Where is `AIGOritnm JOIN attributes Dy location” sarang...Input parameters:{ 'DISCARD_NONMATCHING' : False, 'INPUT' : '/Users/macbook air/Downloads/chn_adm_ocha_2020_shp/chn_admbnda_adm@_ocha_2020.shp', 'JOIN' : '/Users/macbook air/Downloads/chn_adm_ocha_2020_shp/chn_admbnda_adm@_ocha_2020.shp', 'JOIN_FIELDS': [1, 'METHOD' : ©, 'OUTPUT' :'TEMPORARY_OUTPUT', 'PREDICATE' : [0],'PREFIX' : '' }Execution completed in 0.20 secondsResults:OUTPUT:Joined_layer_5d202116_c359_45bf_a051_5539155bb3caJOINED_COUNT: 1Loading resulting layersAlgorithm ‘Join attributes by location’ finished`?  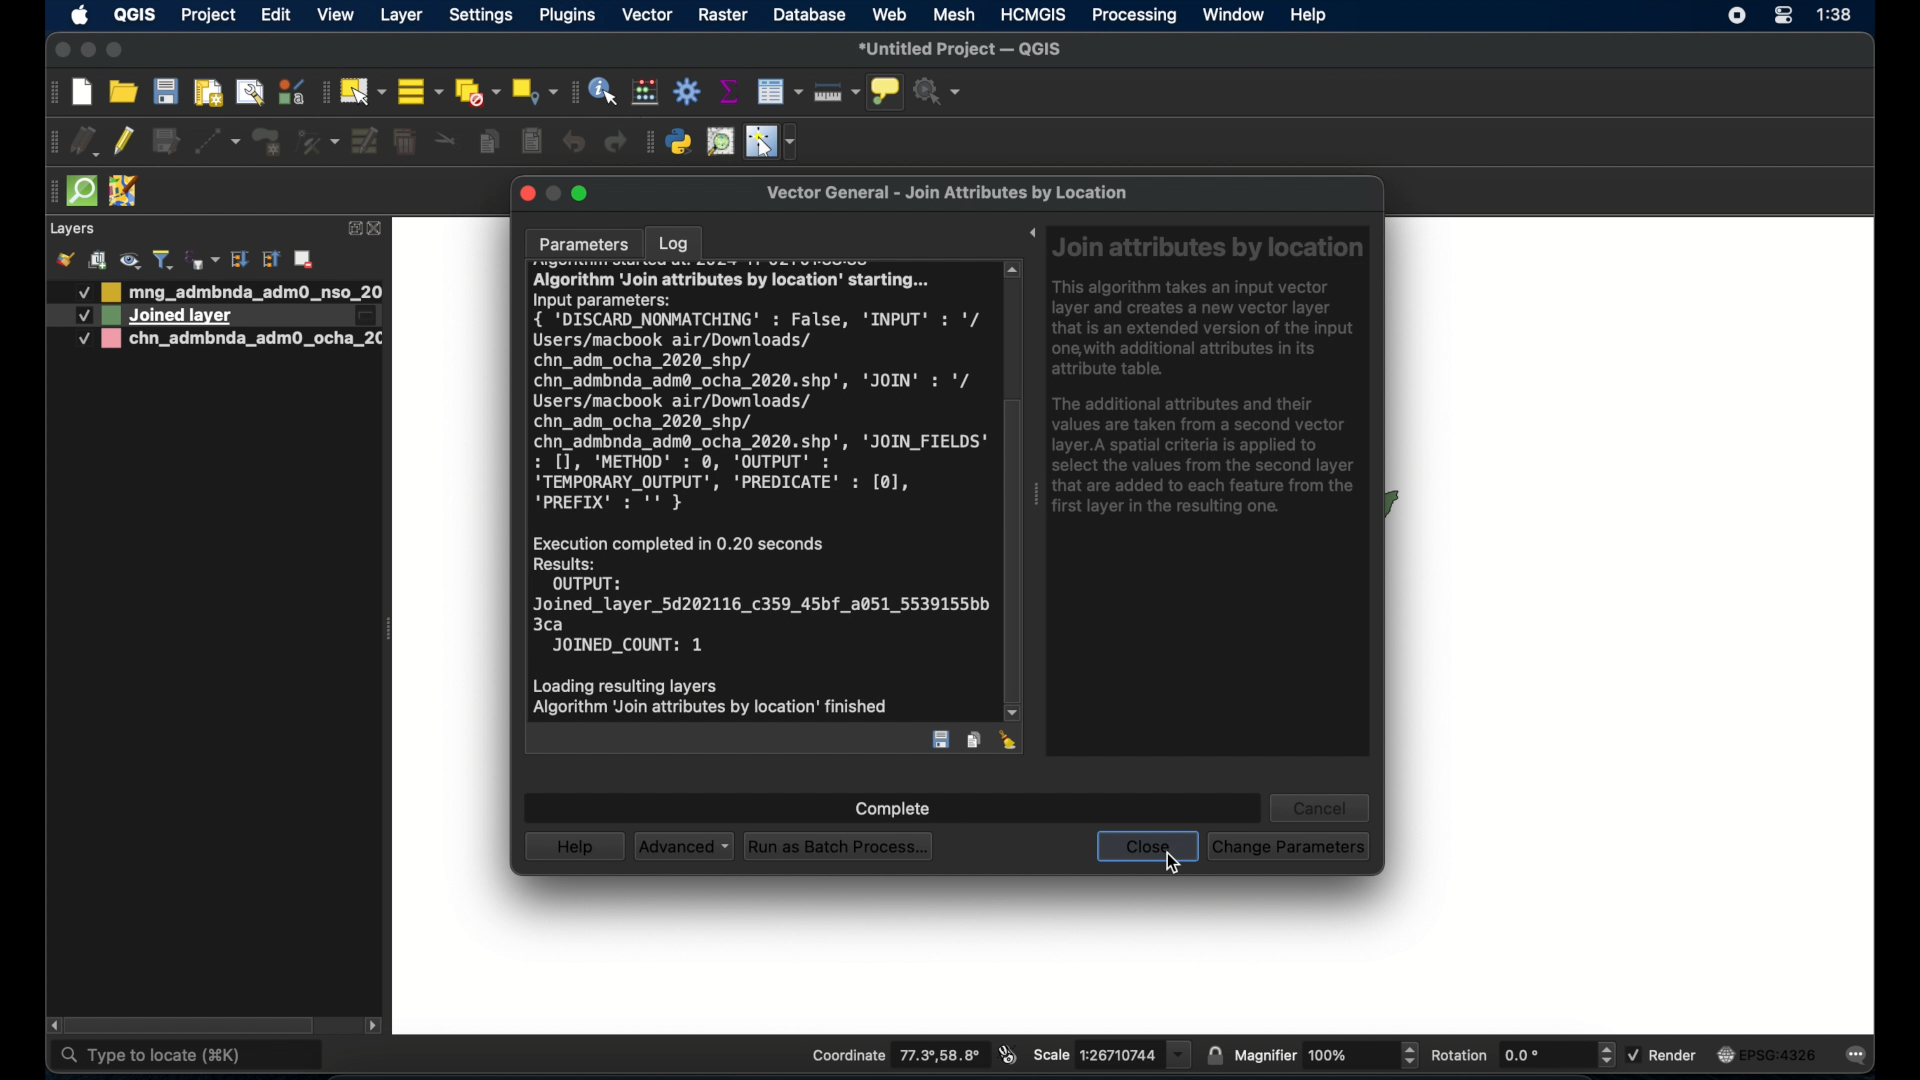
AIGOritnm JOIN attributes Dy location” sarang...Input parameters:{ 'DISCARD_NONMATCHING' : False, 'INPUT' : '/Users/macbook air/Downloads/chn_adm_ocha_2020_shp/chn_admbnda_adm@_ocha_2020.shp', 'JOIN' : '/Users/macbook air/Downloads/chn_adm_ocha_2020_shp/chn_admbnda_adm@_ocha_2020.shp', 'JOIN_FIELDS': [1, 'METHOD' : ©, 'OUTPUT' :'TEMPORARY_OUTPUT', 'PREDICATE' : [0],'PREFIX' : '' }Execution completed in 0.20 secondsResults:OUTPUT:Joined_layer_5d202116_c359_45bf_a051_5539155bb3caJOINED_COUNT: 1Loading resulting layersAlgorithm ‘Join attributes by location’ finished is located at coordinates (755, 492).